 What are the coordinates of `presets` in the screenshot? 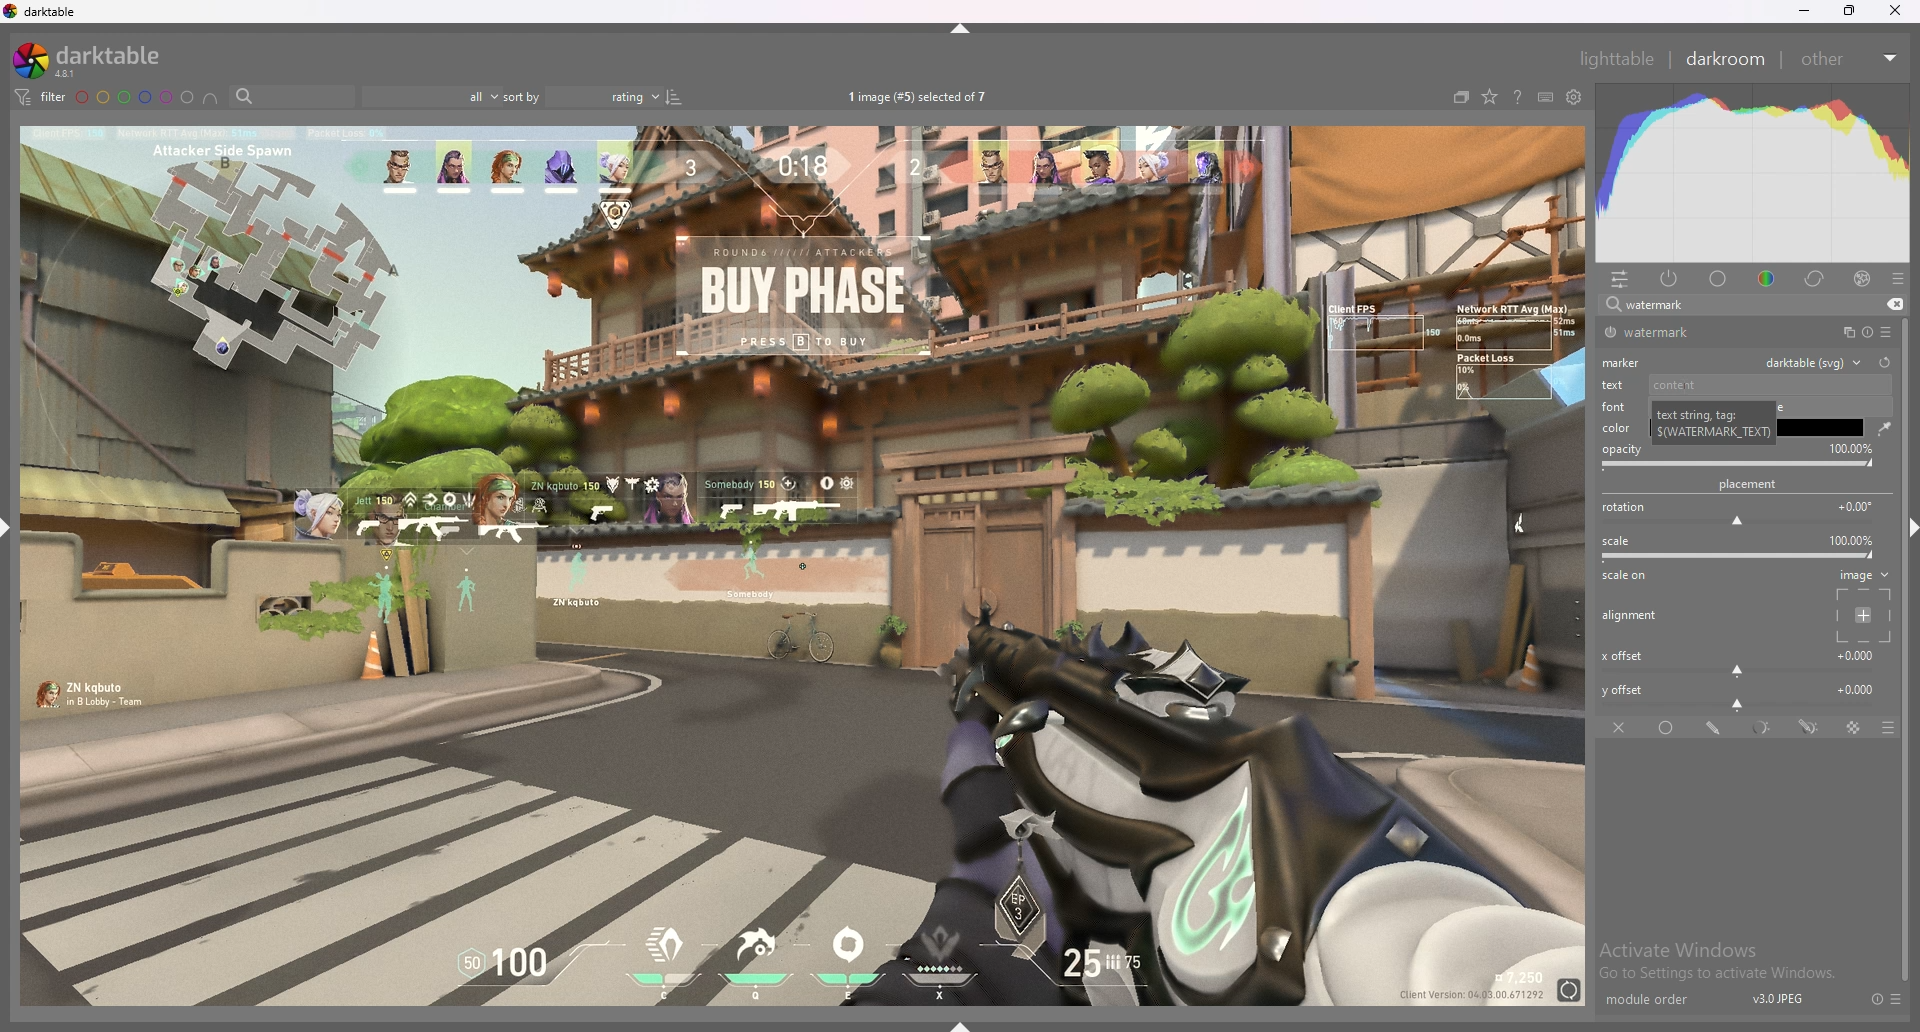 It's located at (1897, 999).